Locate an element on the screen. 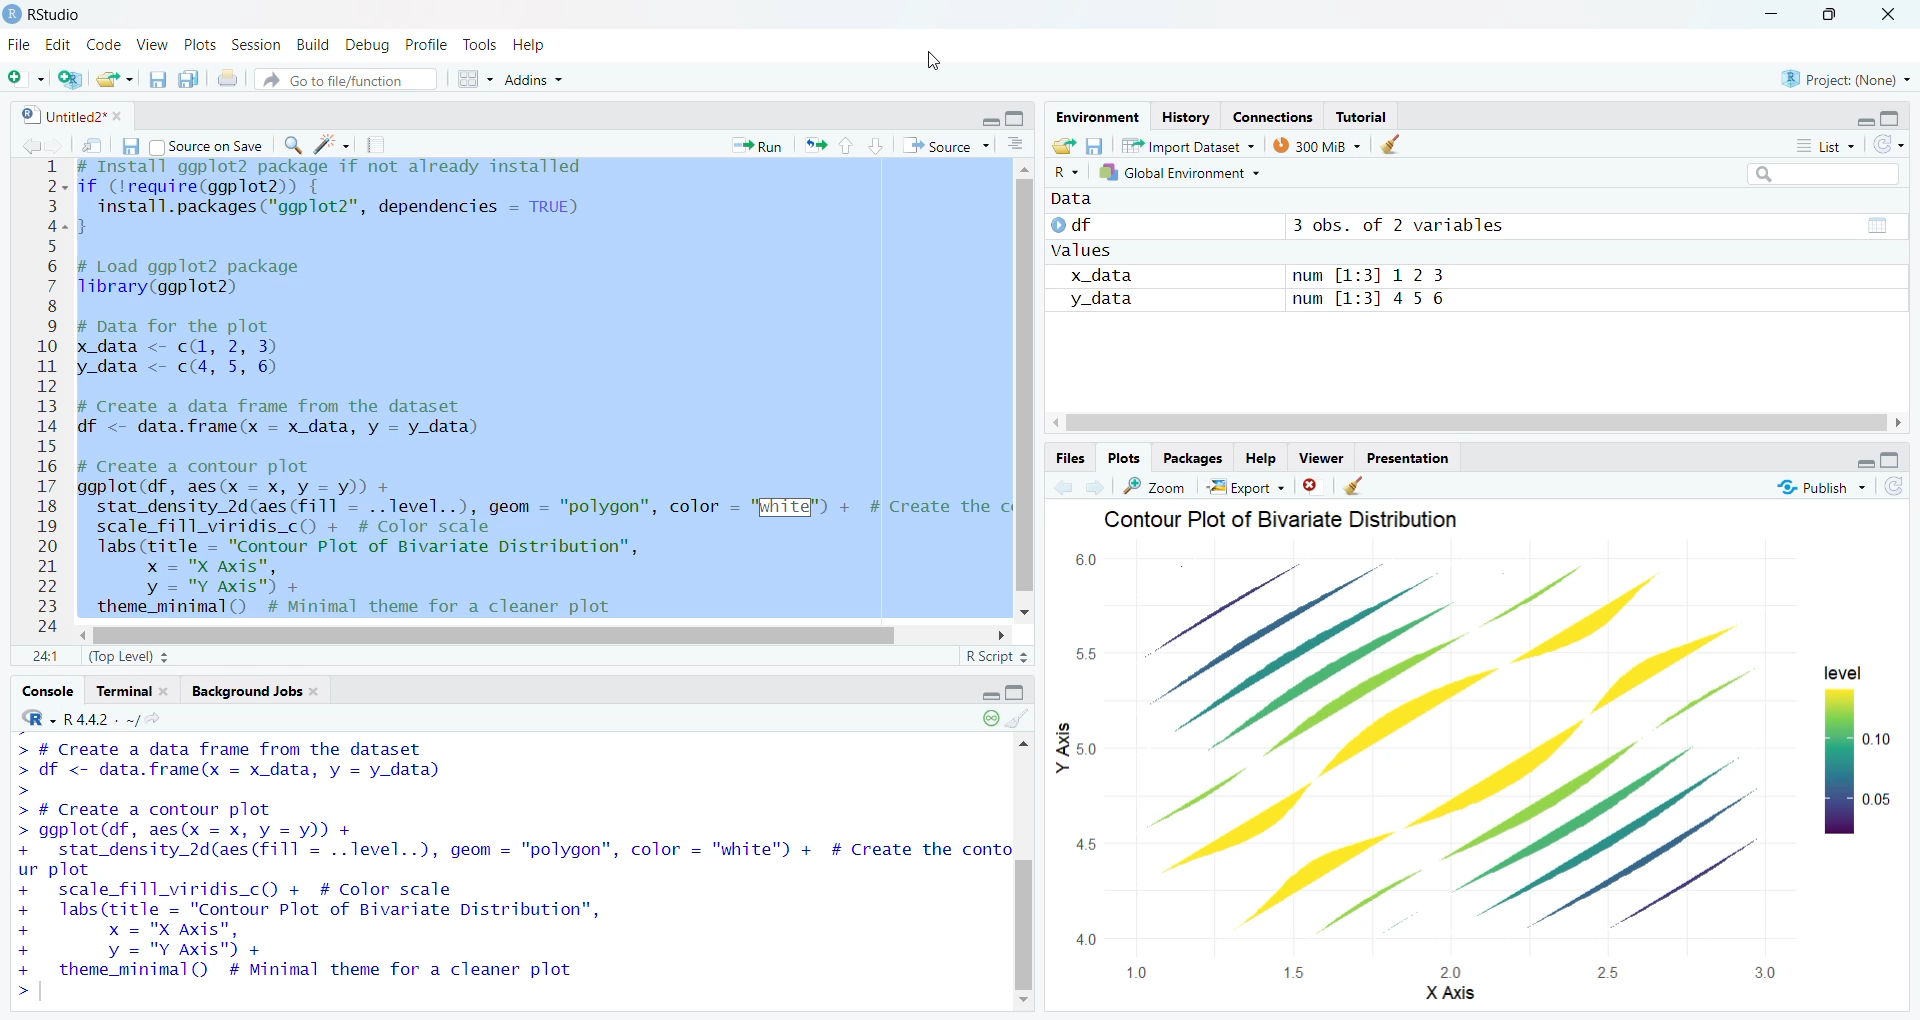  y_data is located at coordinates (1111, 301).